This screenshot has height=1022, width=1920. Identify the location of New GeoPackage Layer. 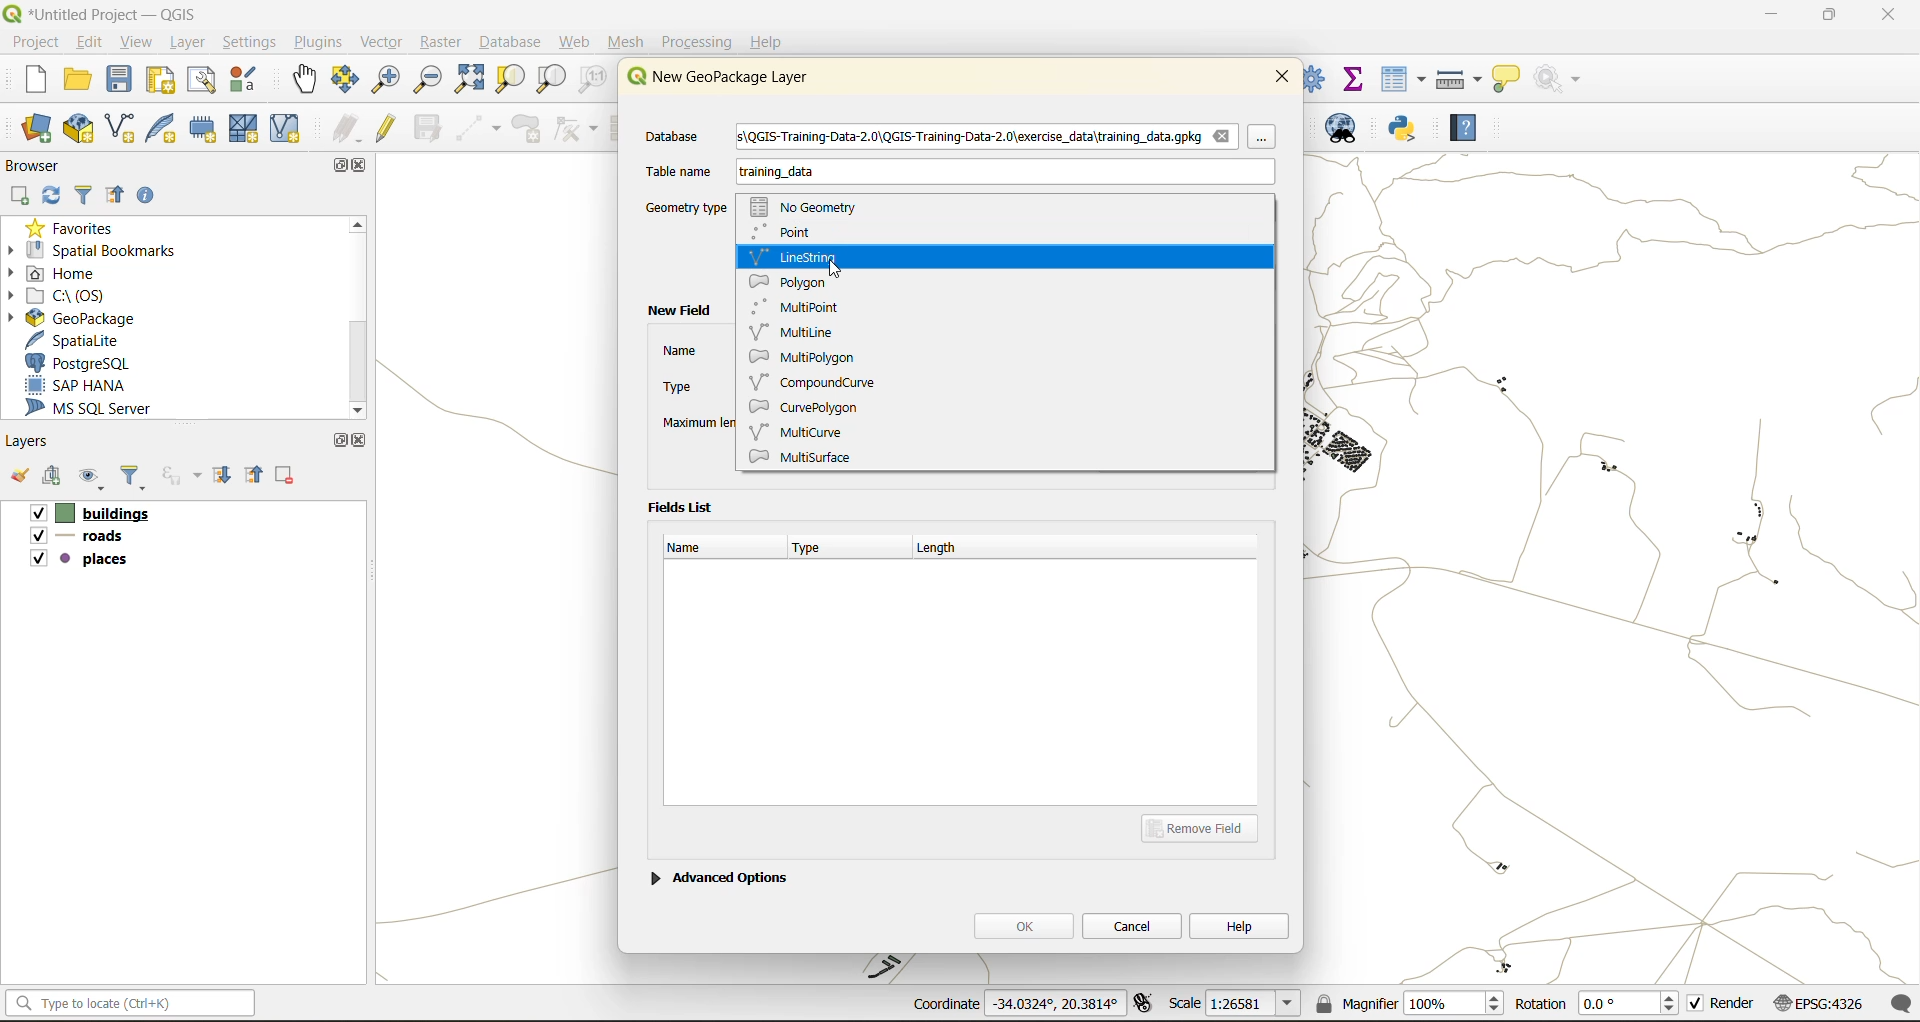
(713, 77).